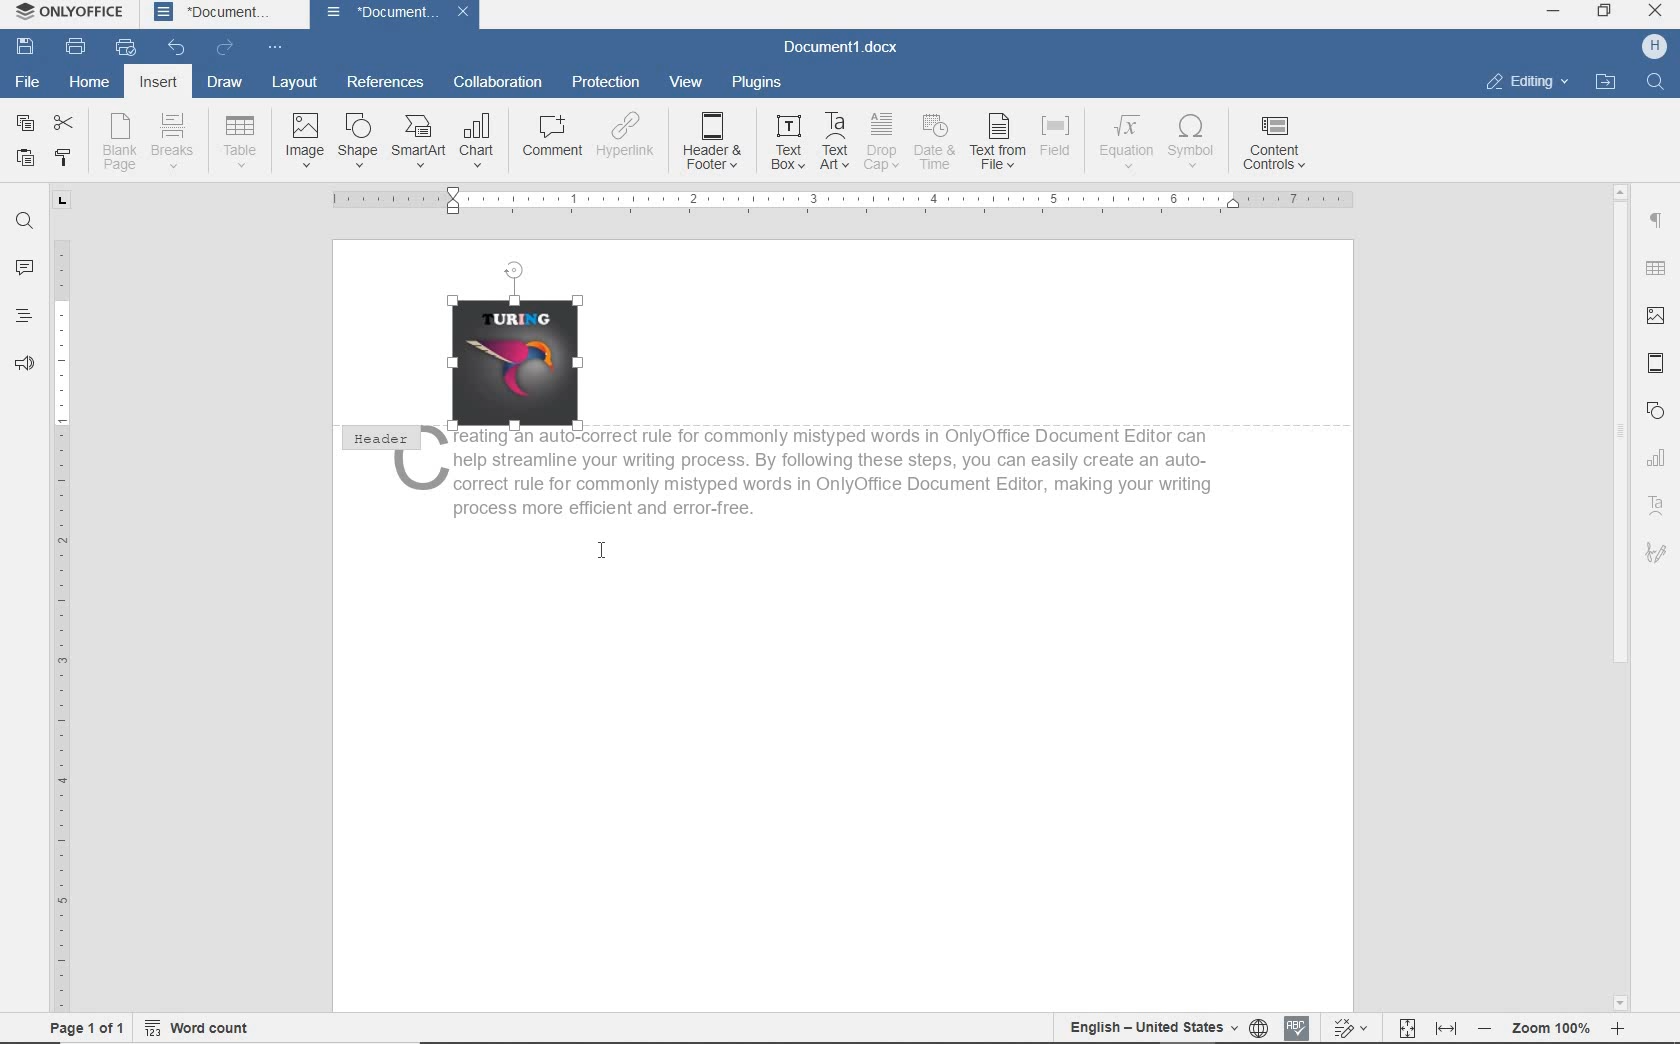 The height and width of the screenshot is (1044, 1680). Describe the element at coordinates (1405, 1027) in the screenshot. I see `Fit to page` at that location.